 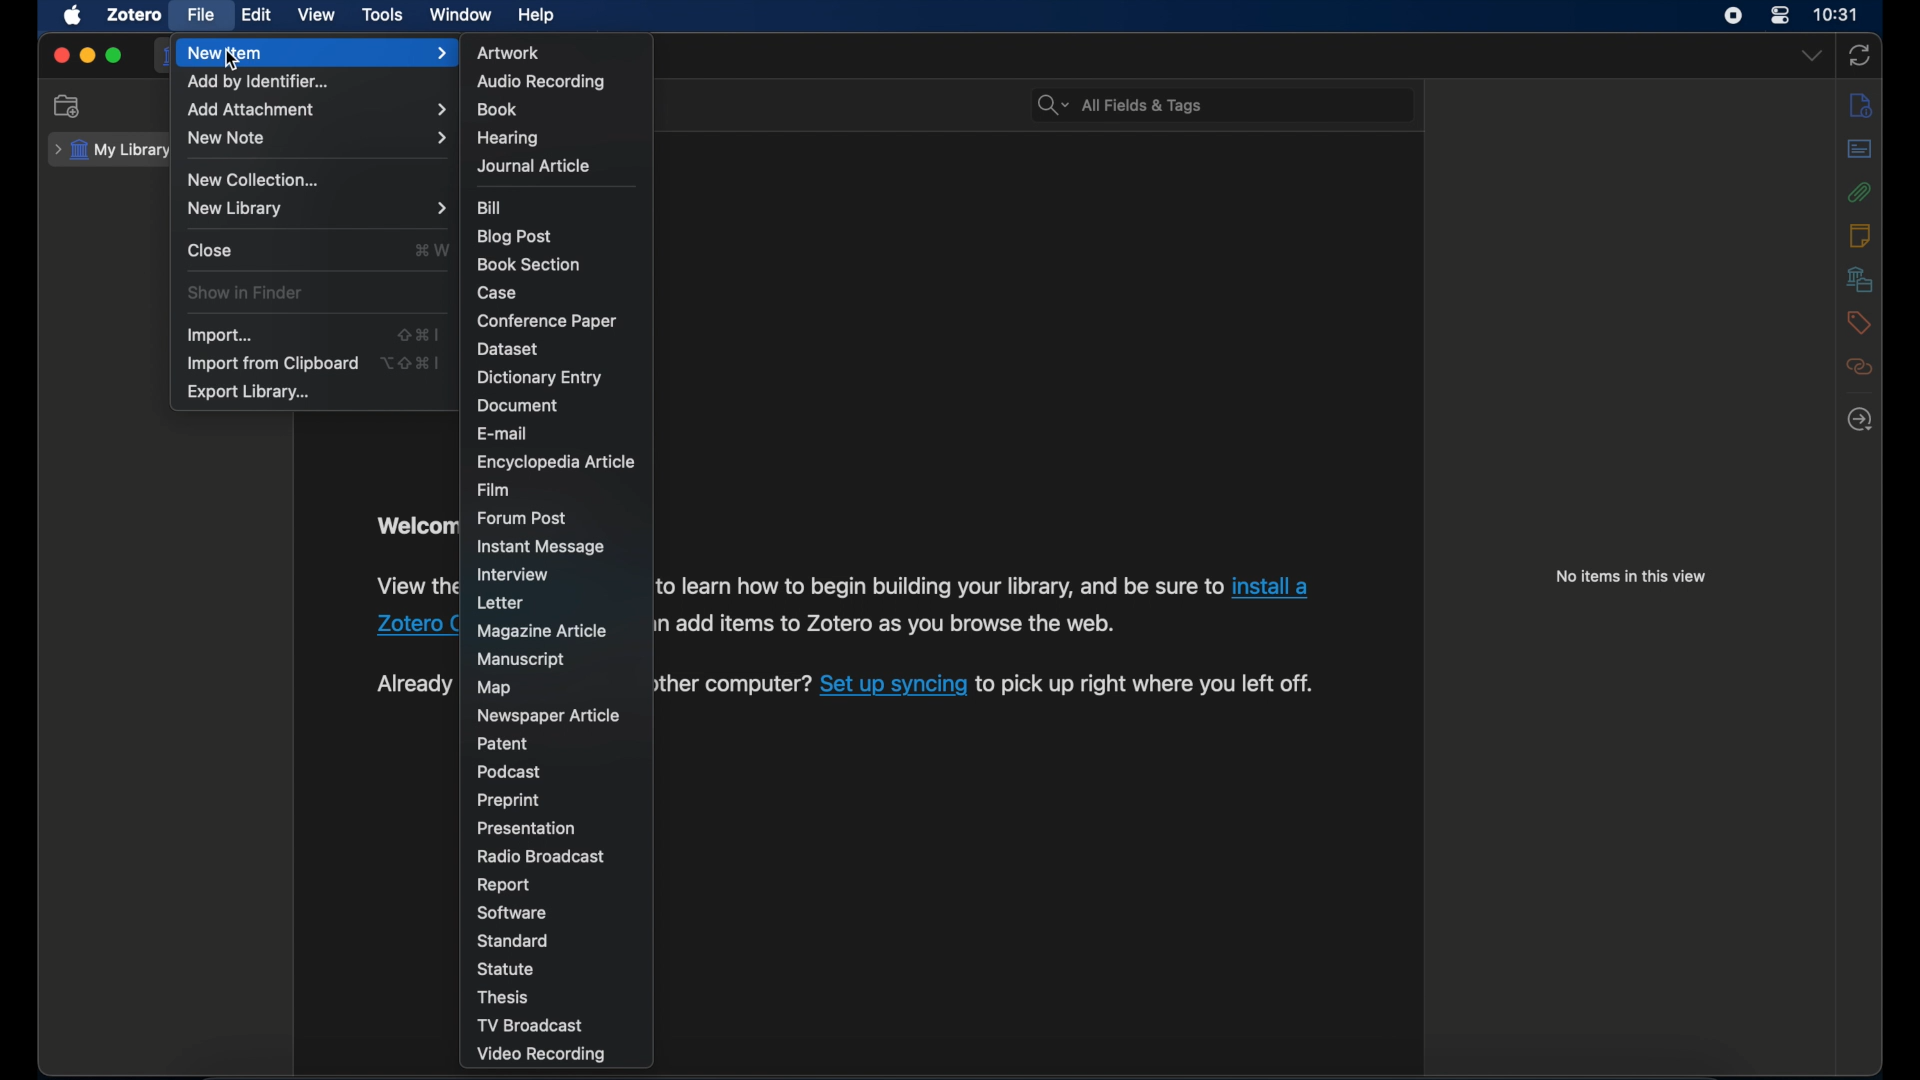 I want to click on artwork, so click(x=509, y=51).